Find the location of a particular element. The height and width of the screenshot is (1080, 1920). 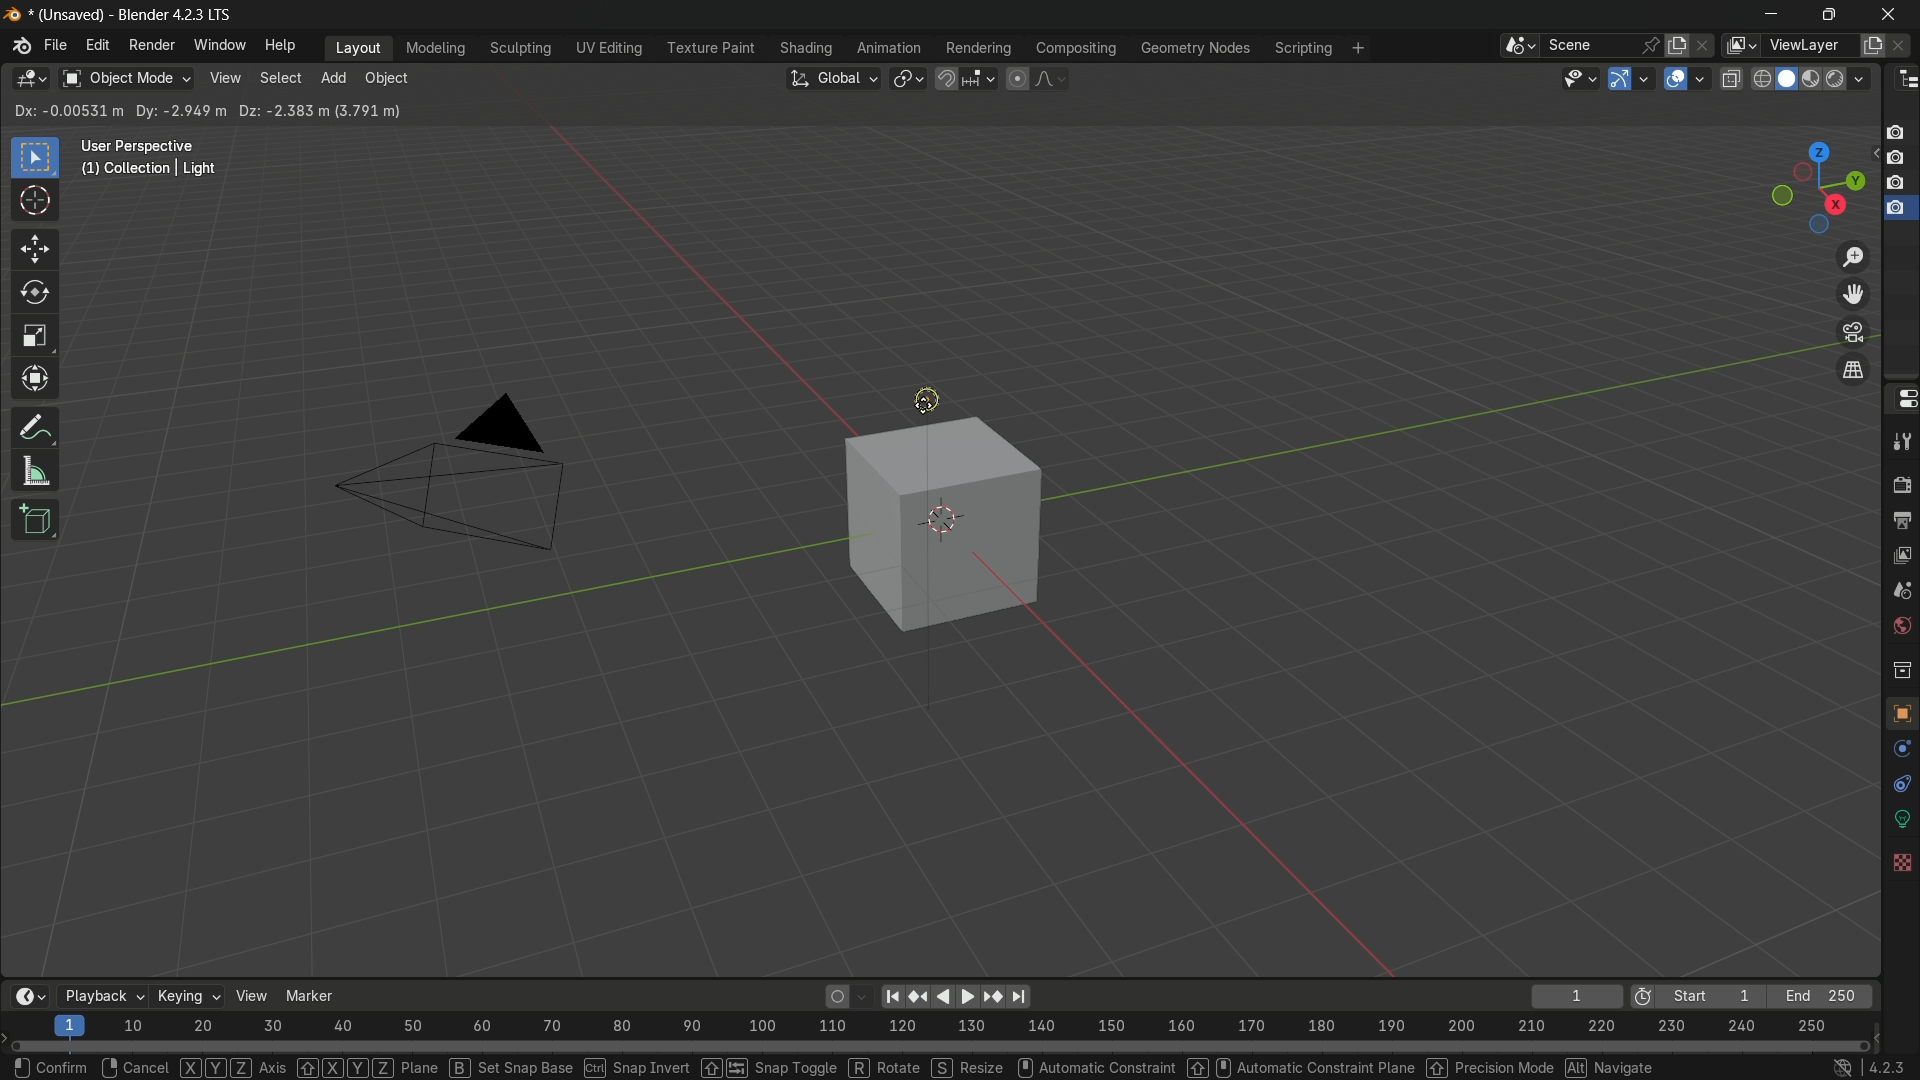

data is located at coordinates (1900, 888).